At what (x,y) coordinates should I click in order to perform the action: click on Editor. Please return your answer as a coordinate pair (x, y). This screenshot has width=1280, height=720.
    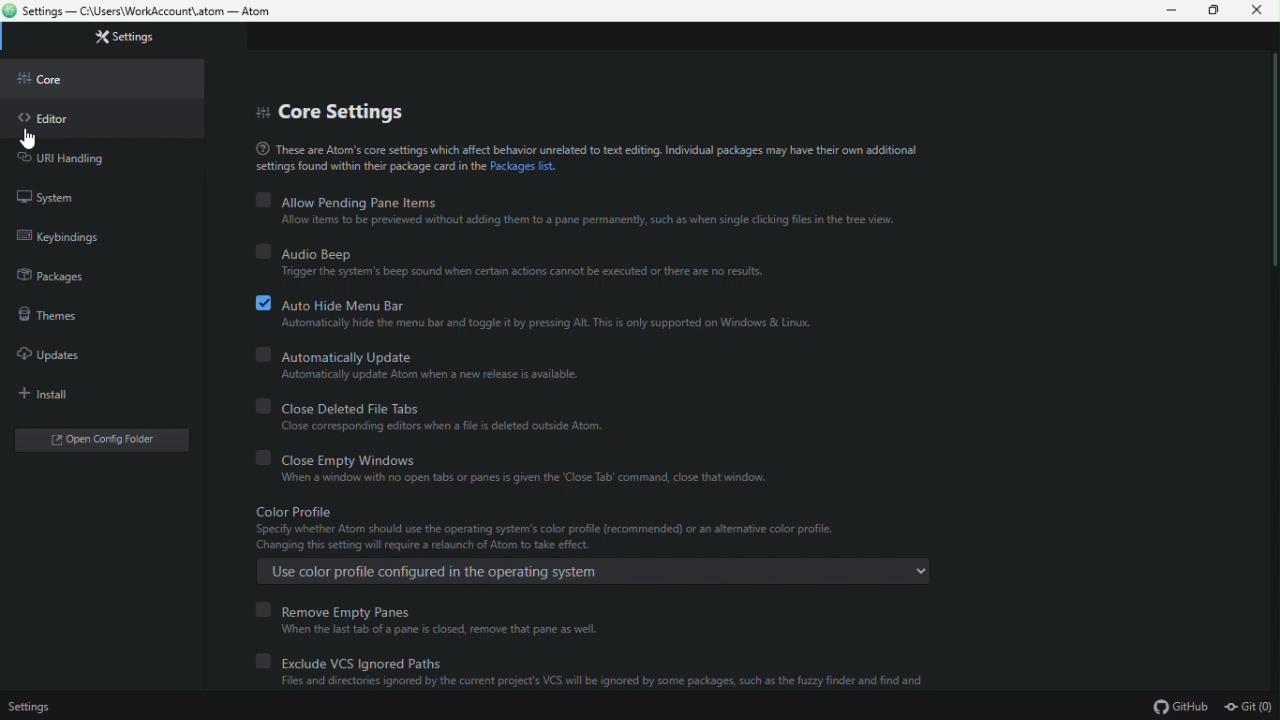
    Looking at the image, I should click on (50, 119).